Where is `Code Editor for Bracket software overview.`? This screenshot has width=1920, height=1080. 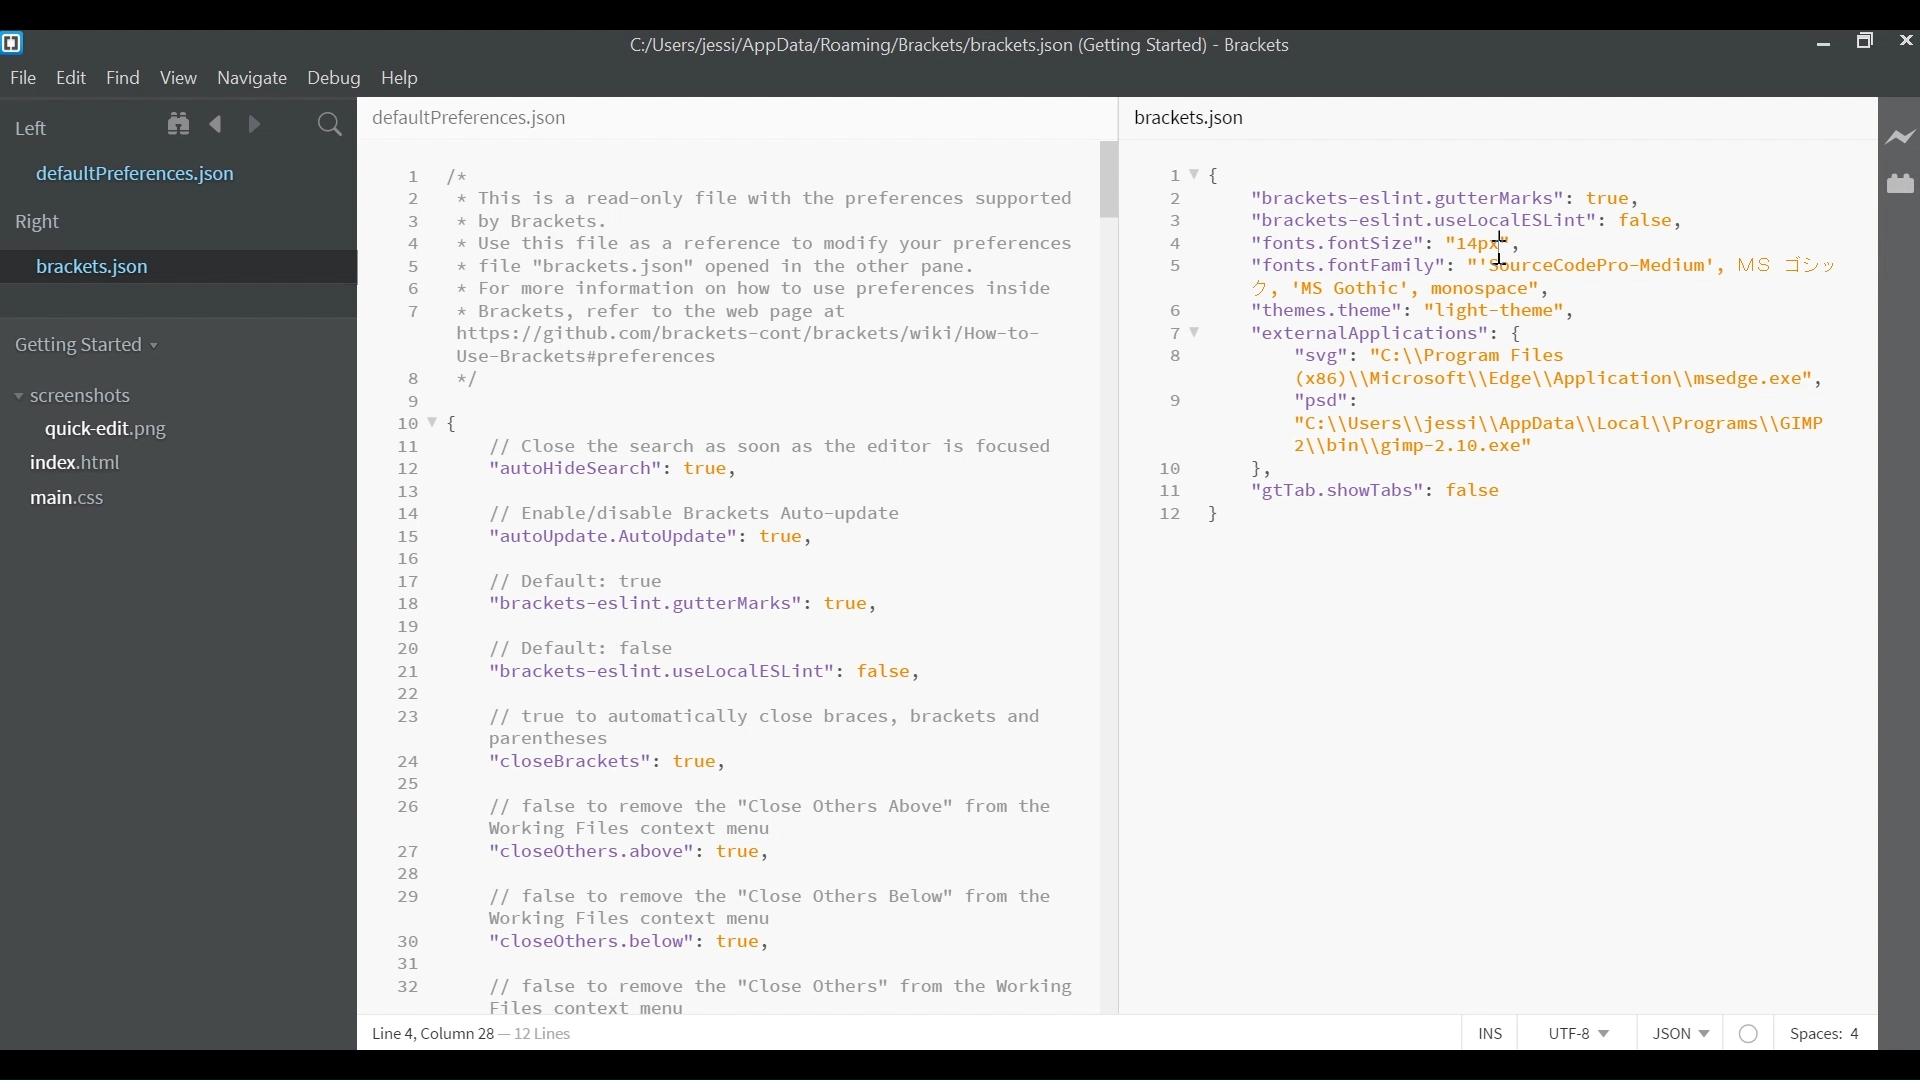 Code Editor for Bracket software overview. is located at coordinates (1538, 345).